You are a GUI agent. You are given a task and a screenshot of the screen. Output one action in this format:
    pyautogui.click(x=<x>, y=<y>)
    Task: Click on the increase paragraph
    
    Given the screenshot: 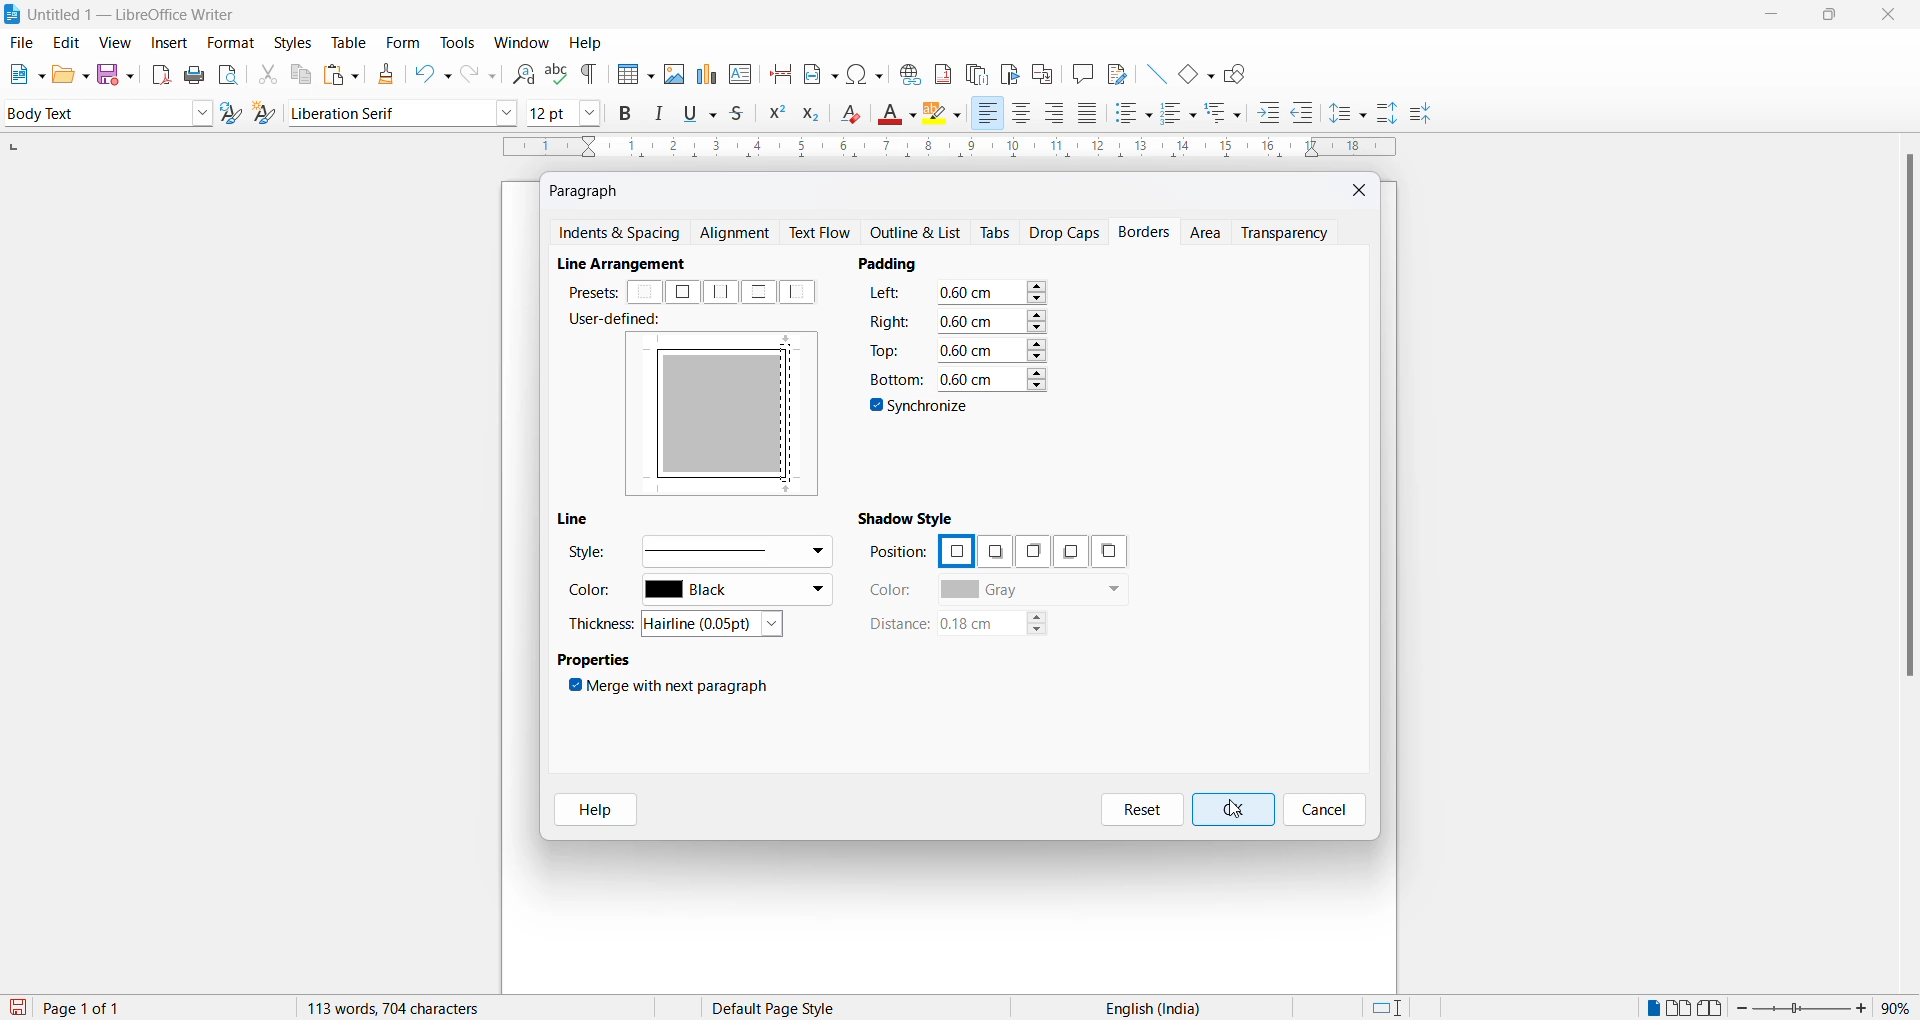 What is the action you would take?
    pyautogui.click(x=1388, y=114)
    